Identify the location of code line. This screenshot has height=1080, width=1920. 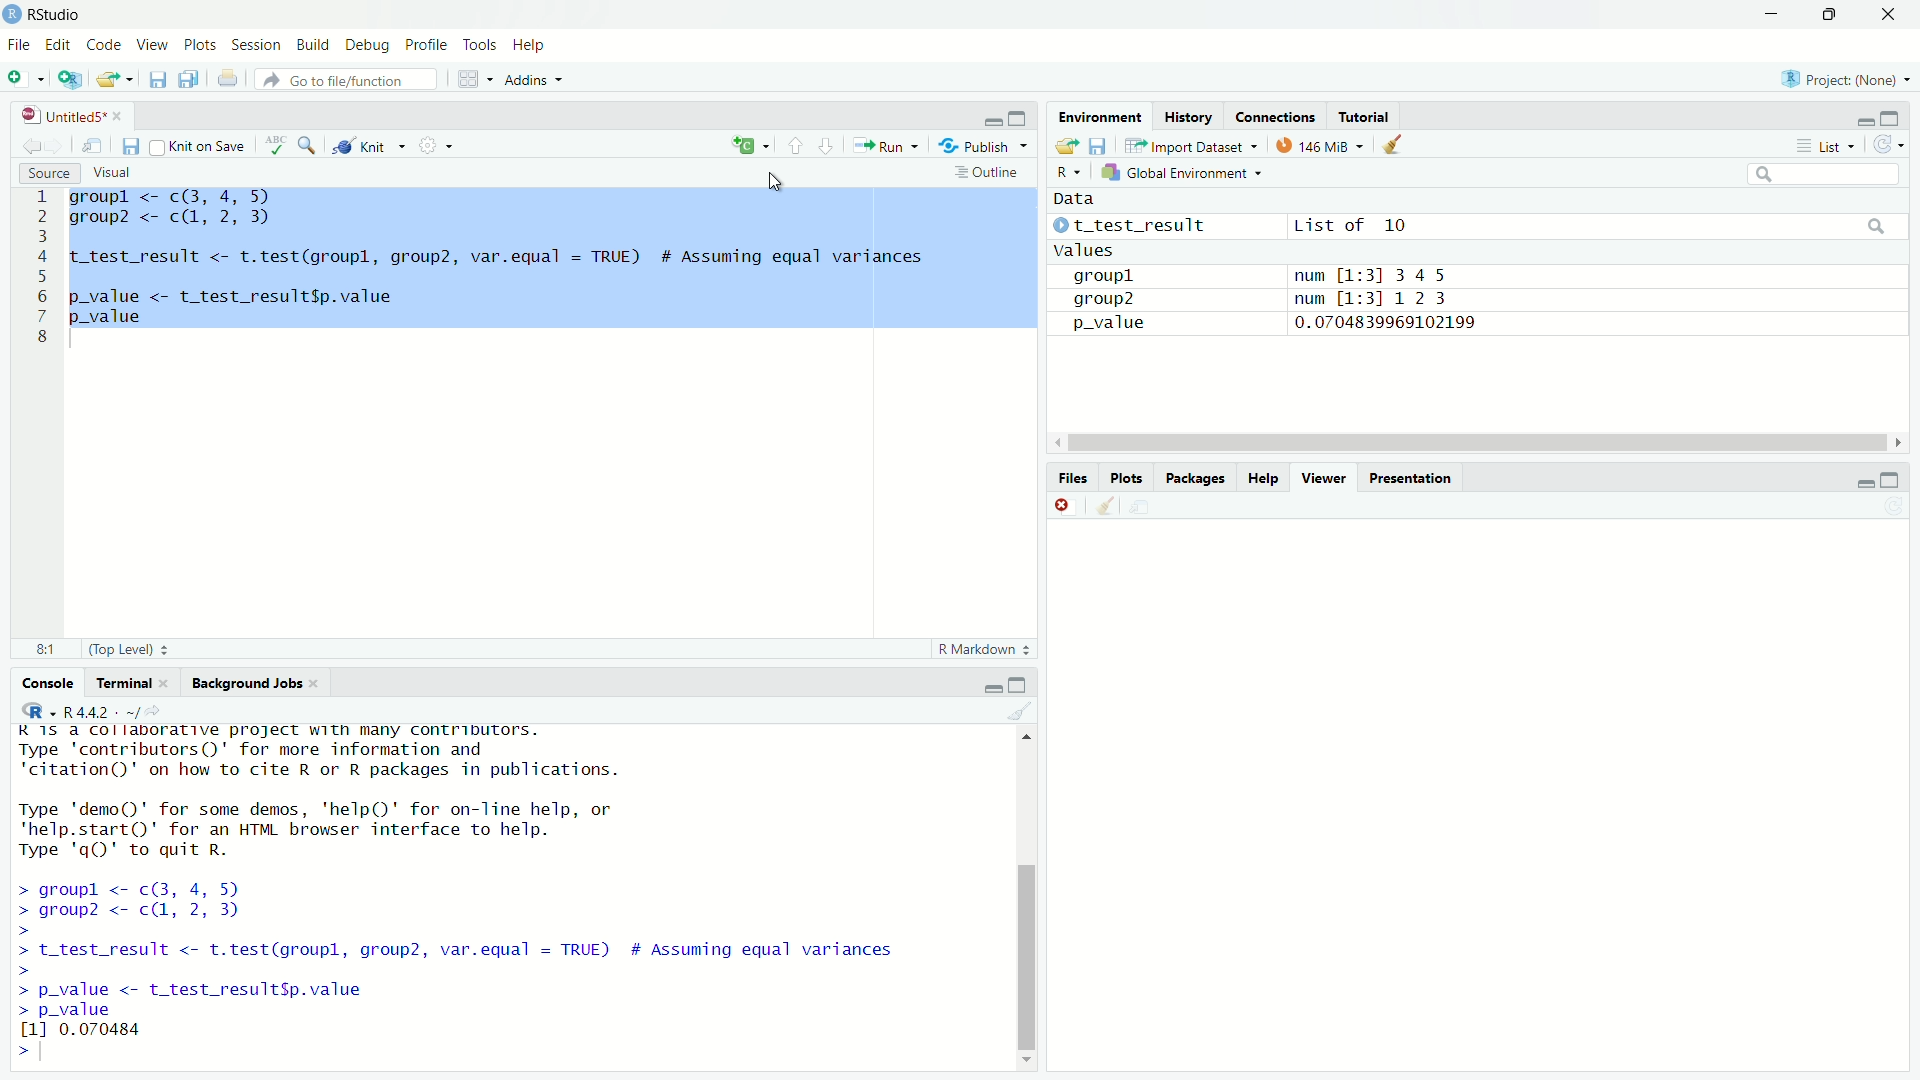
(41, 266).